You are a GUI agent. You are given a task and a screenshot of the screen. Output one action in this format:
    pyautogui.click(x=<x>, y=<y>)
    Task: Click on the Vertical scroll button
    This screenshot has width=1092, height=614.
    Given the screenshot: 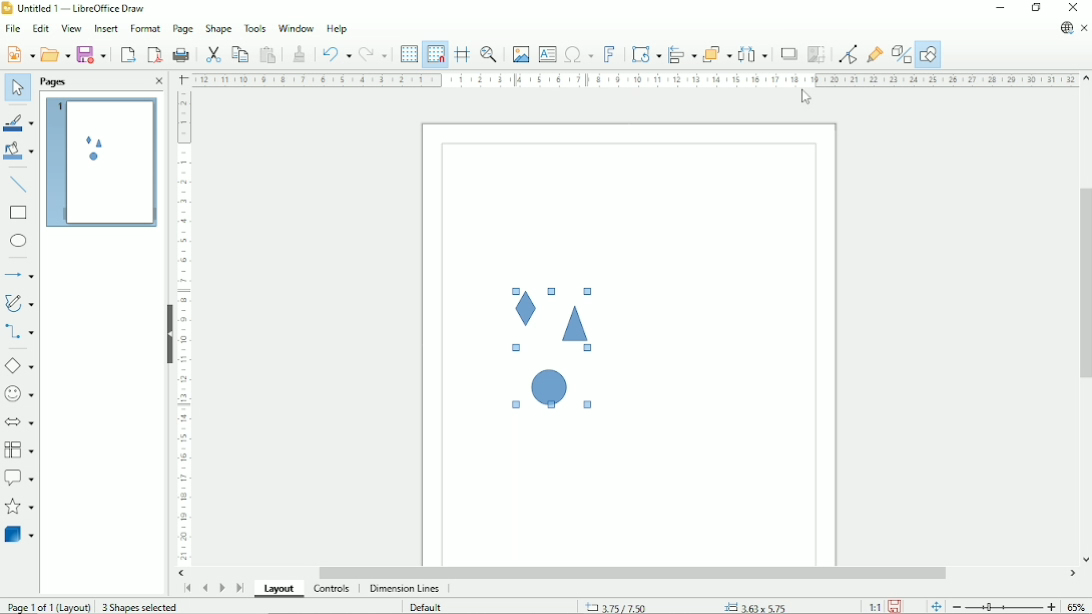 What is the action you would take?
    pyautogui.click(x=1086, y=80)
    